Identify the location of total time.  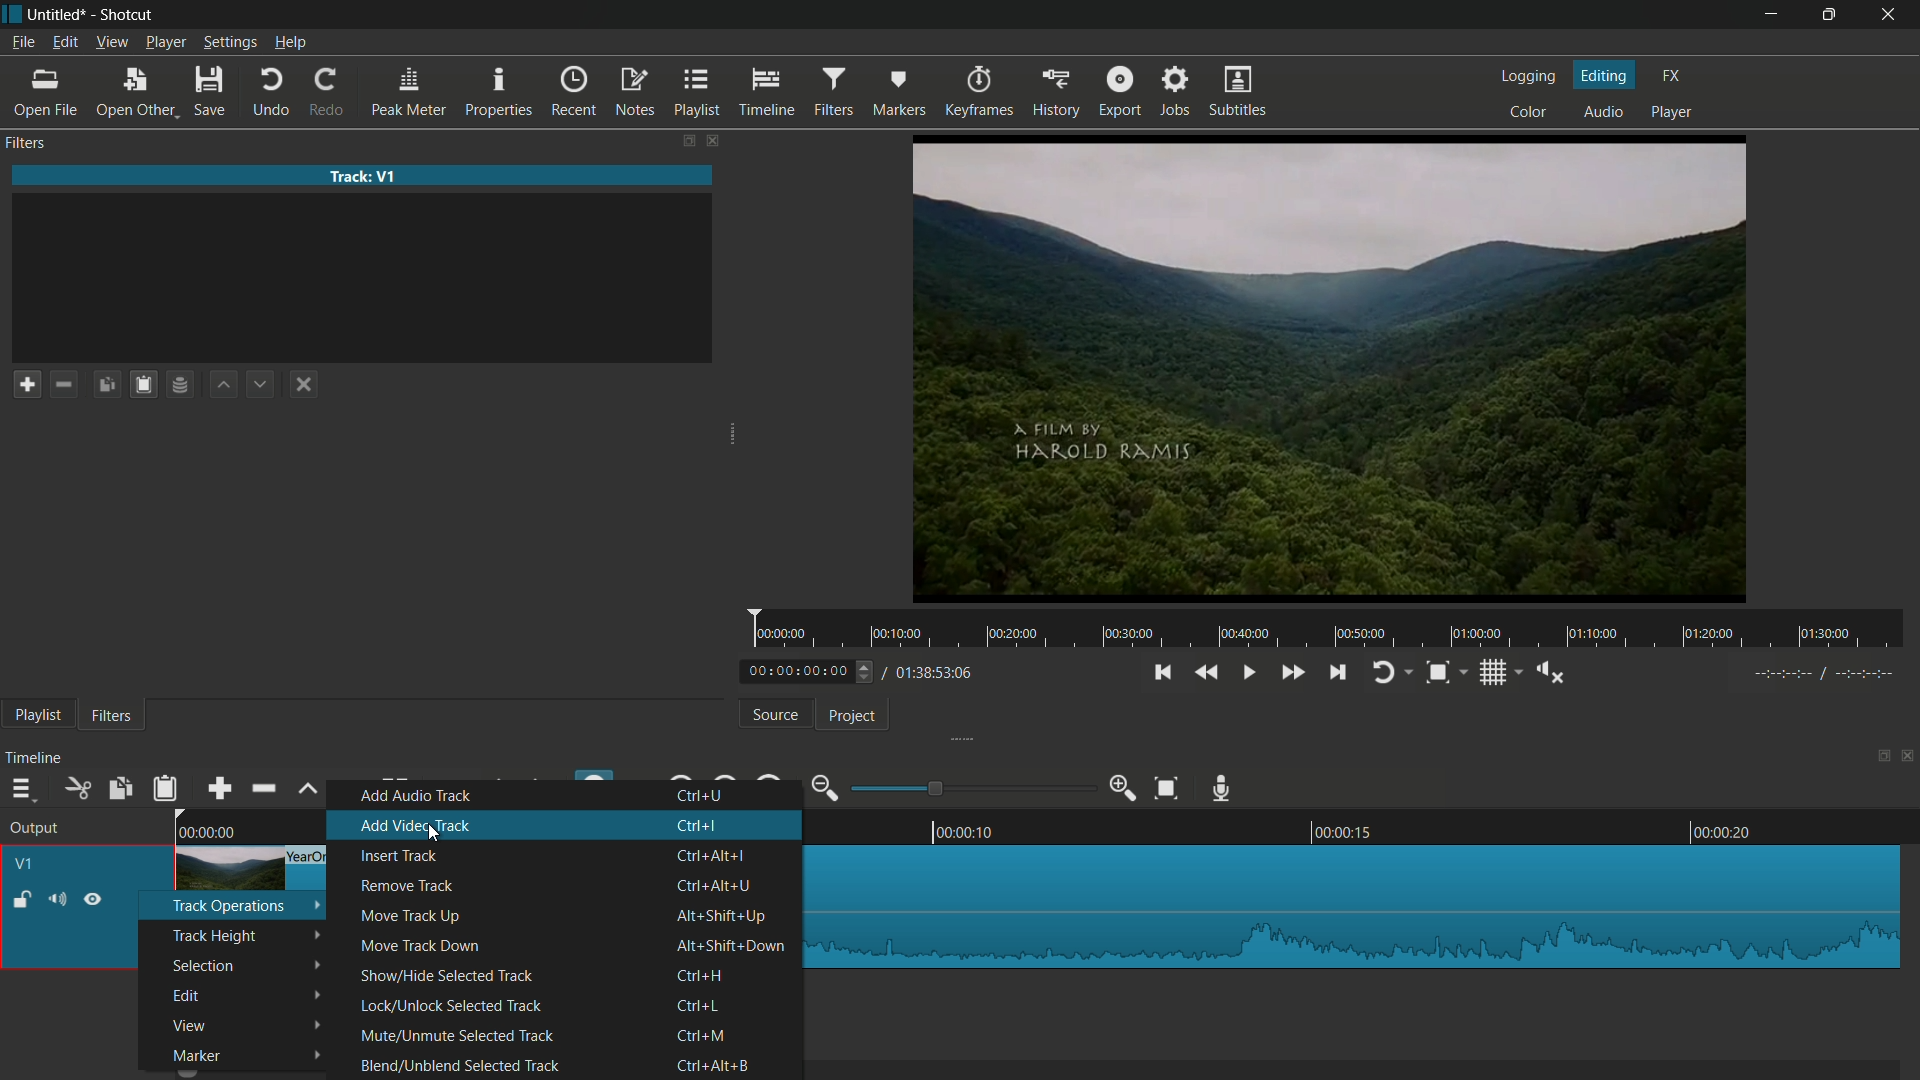
(932, 672).